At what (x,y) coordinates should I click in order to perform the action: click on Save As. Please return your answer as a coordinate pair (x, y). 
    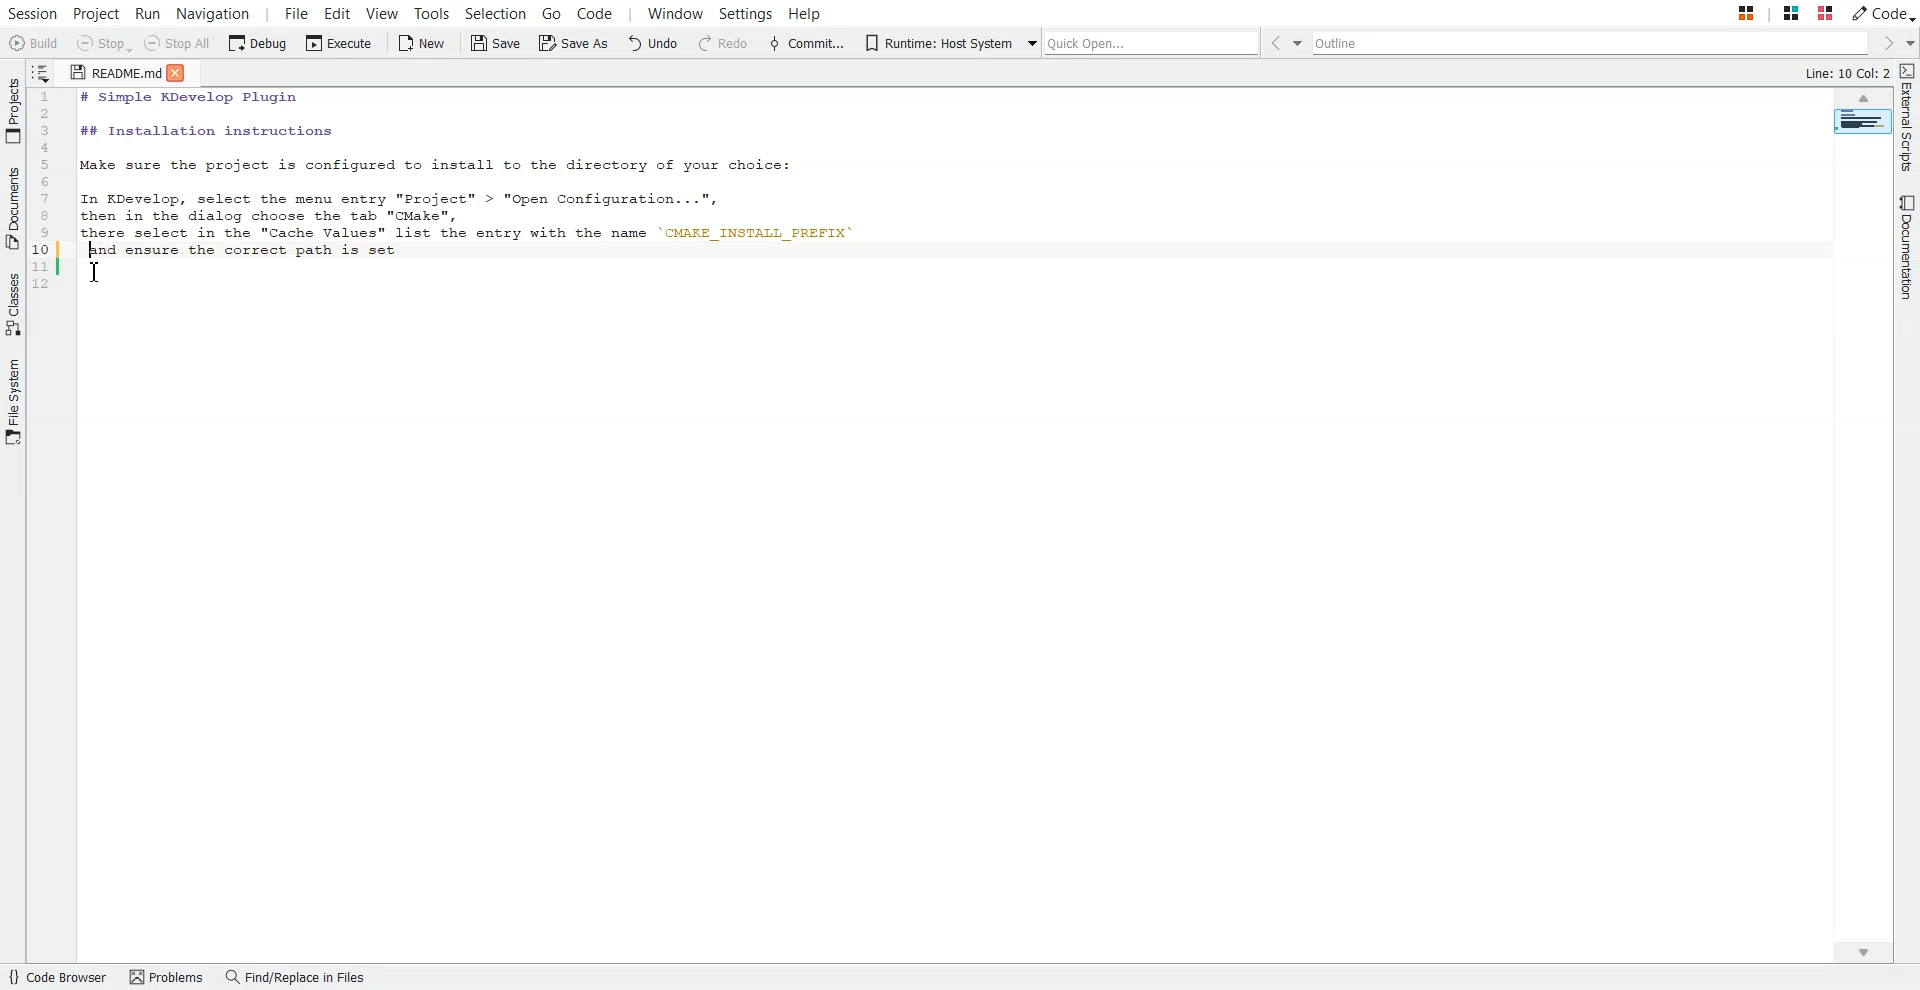
    Looking at the image, I should click on (572, 44).